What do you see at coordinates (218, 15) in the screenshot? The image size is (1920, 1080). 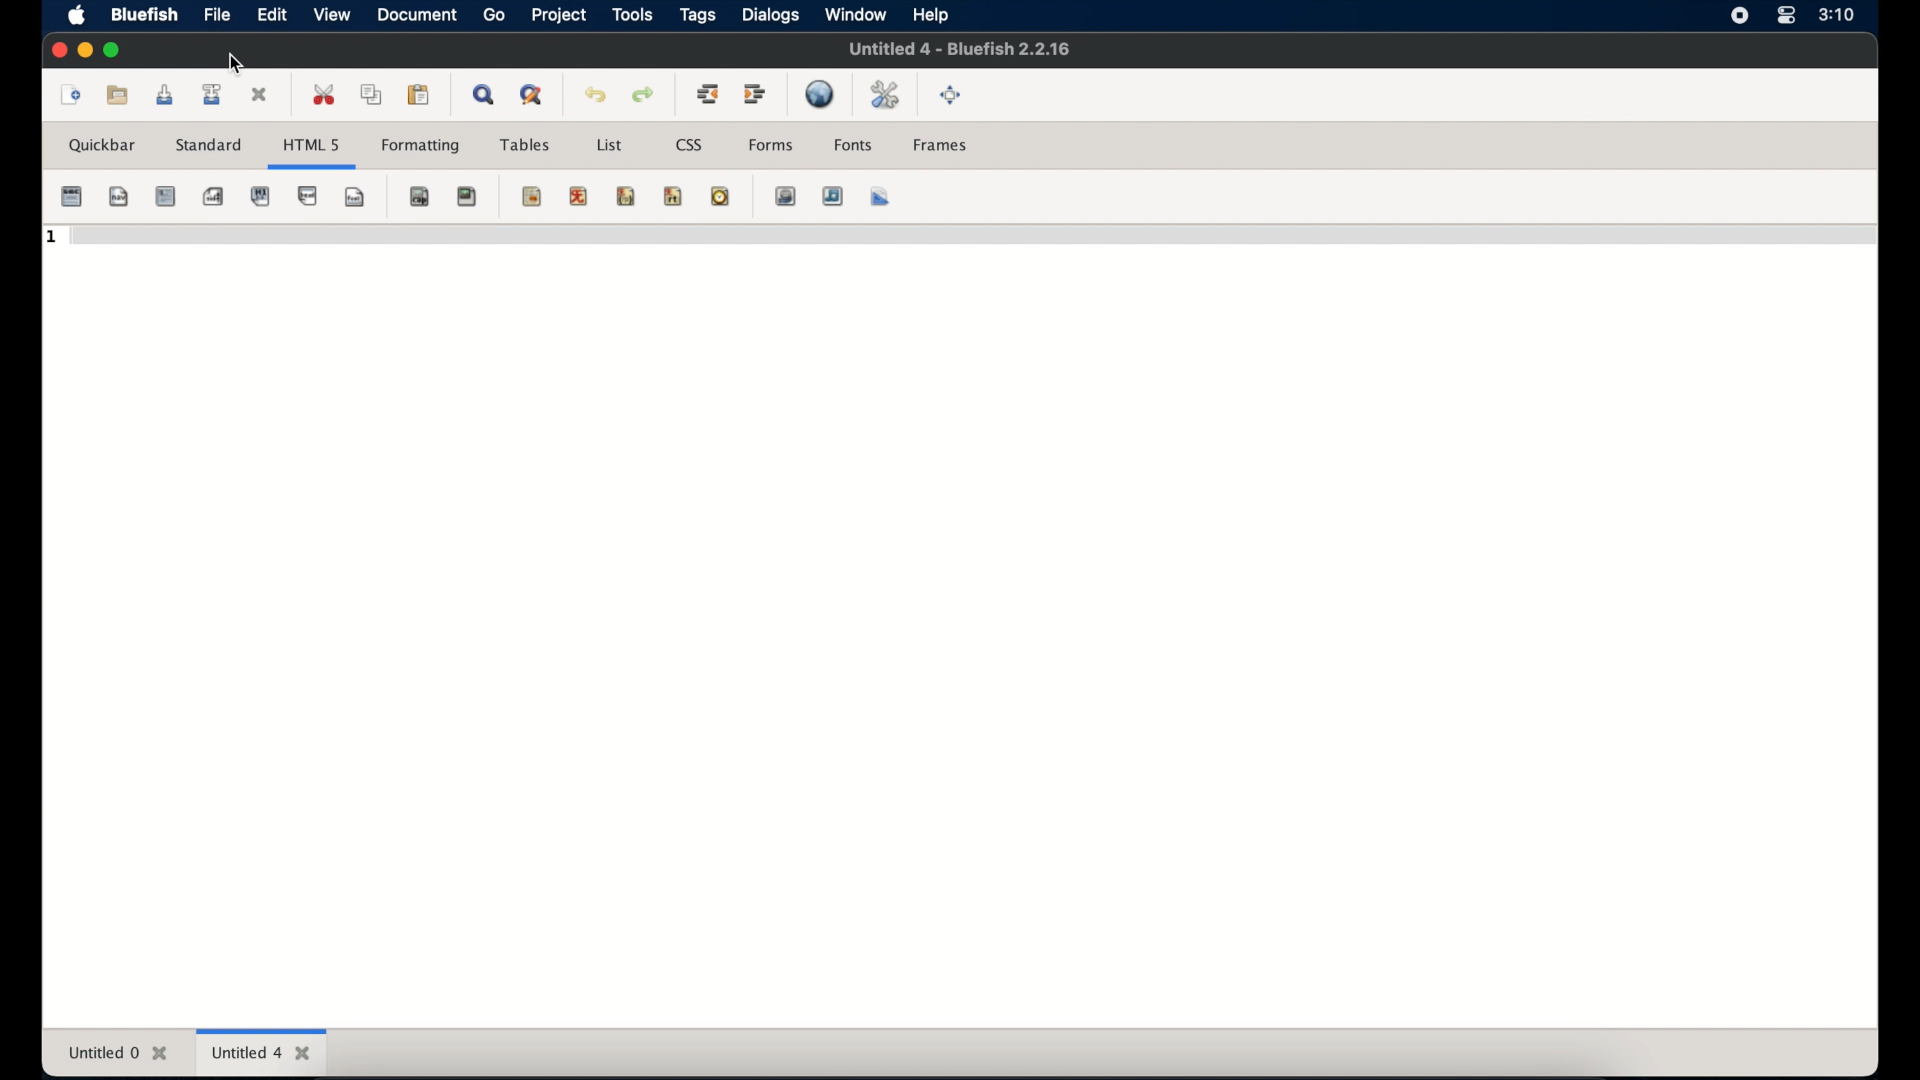 I see `file` at bounding box center [218, 15].